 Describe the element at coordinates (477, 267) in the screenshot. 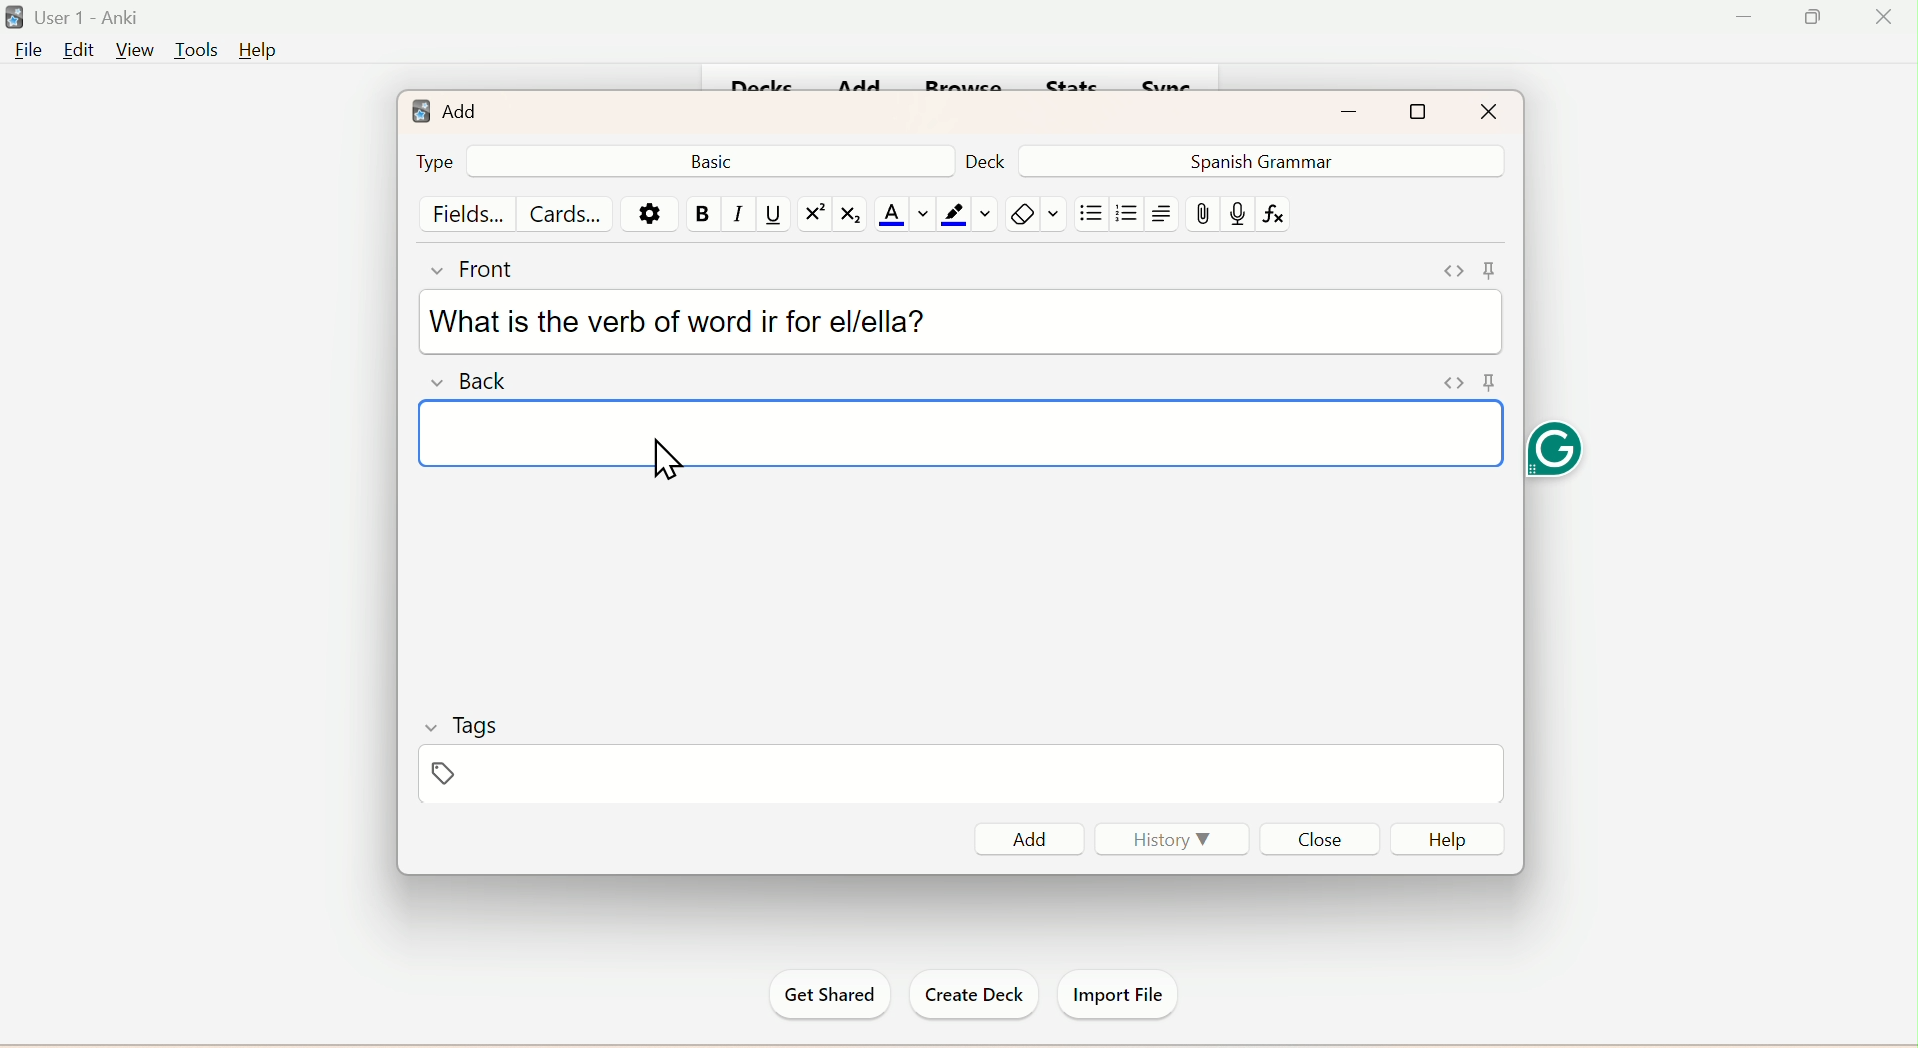

I see `Front` at that location.